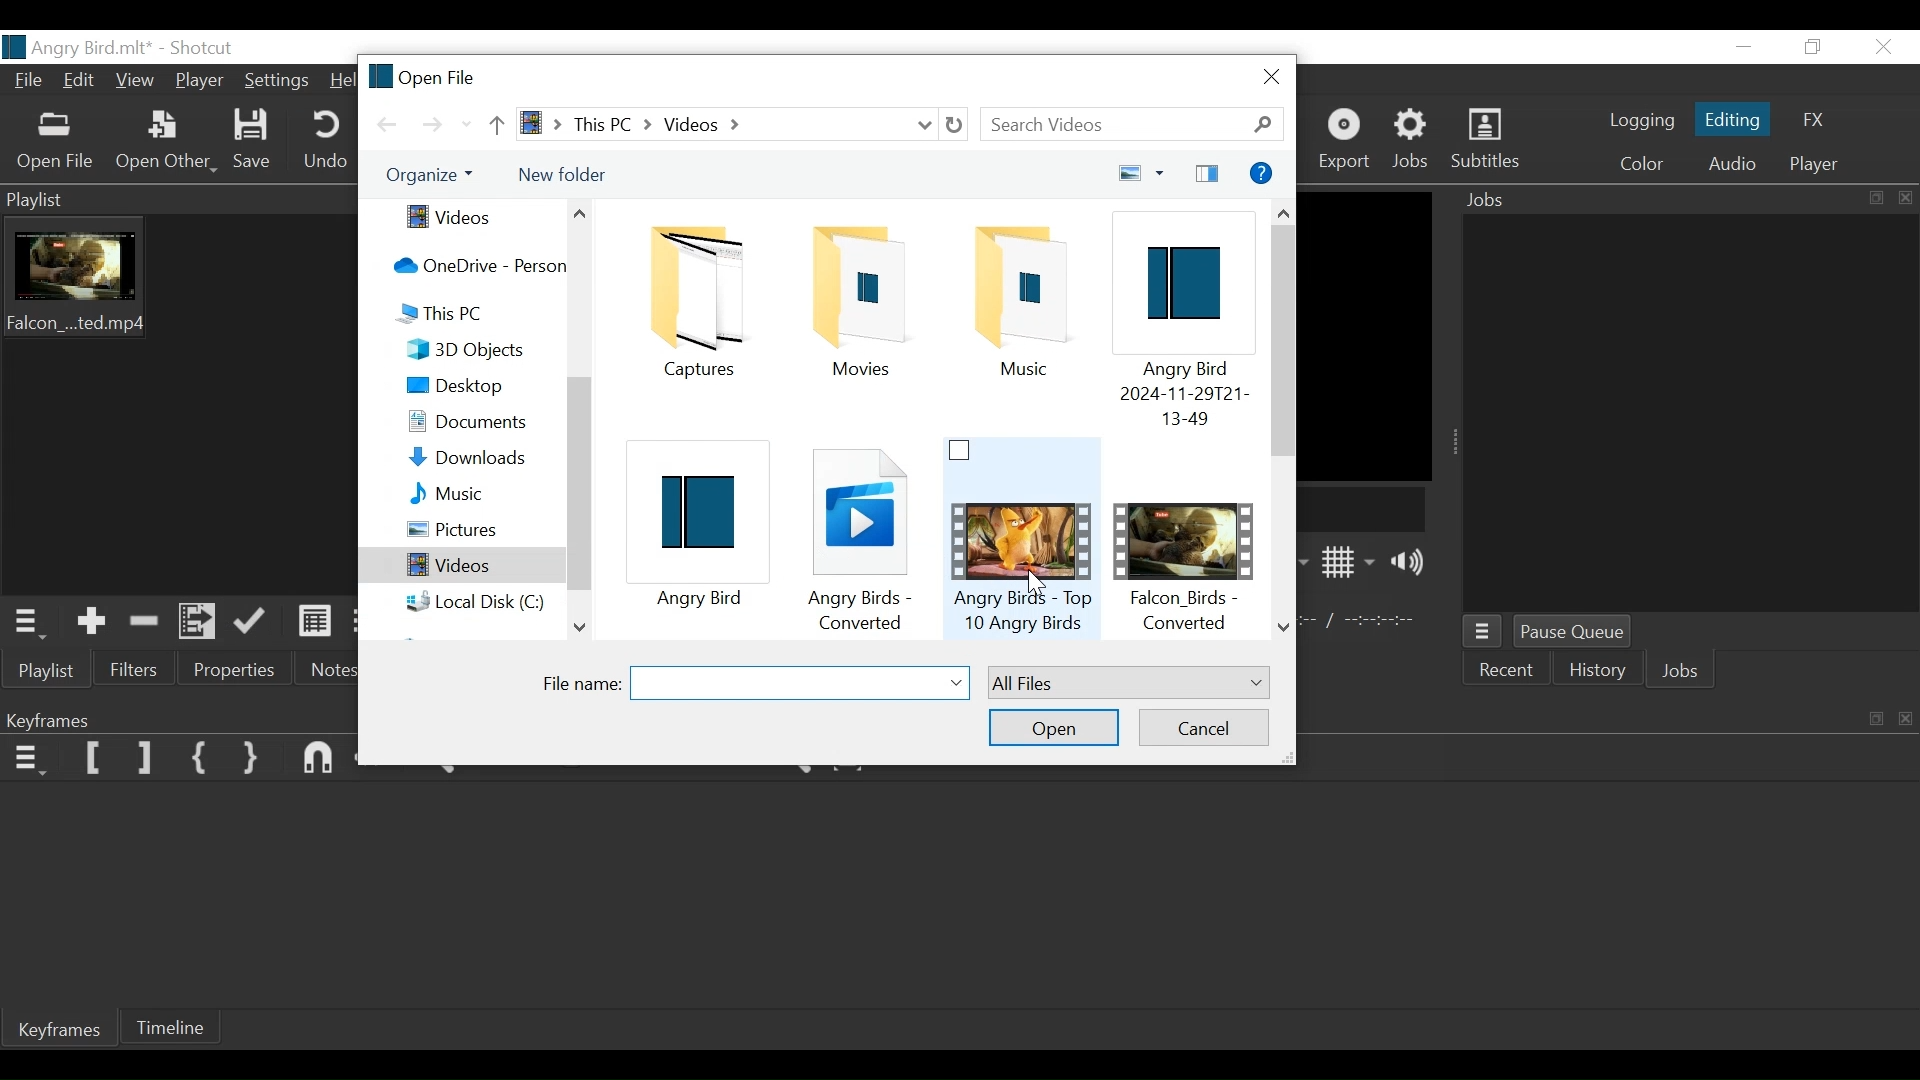 The image size is (1920, 1080). Describe the element at coordinates (28, 82) in the screenshot. I see `File` at that location.